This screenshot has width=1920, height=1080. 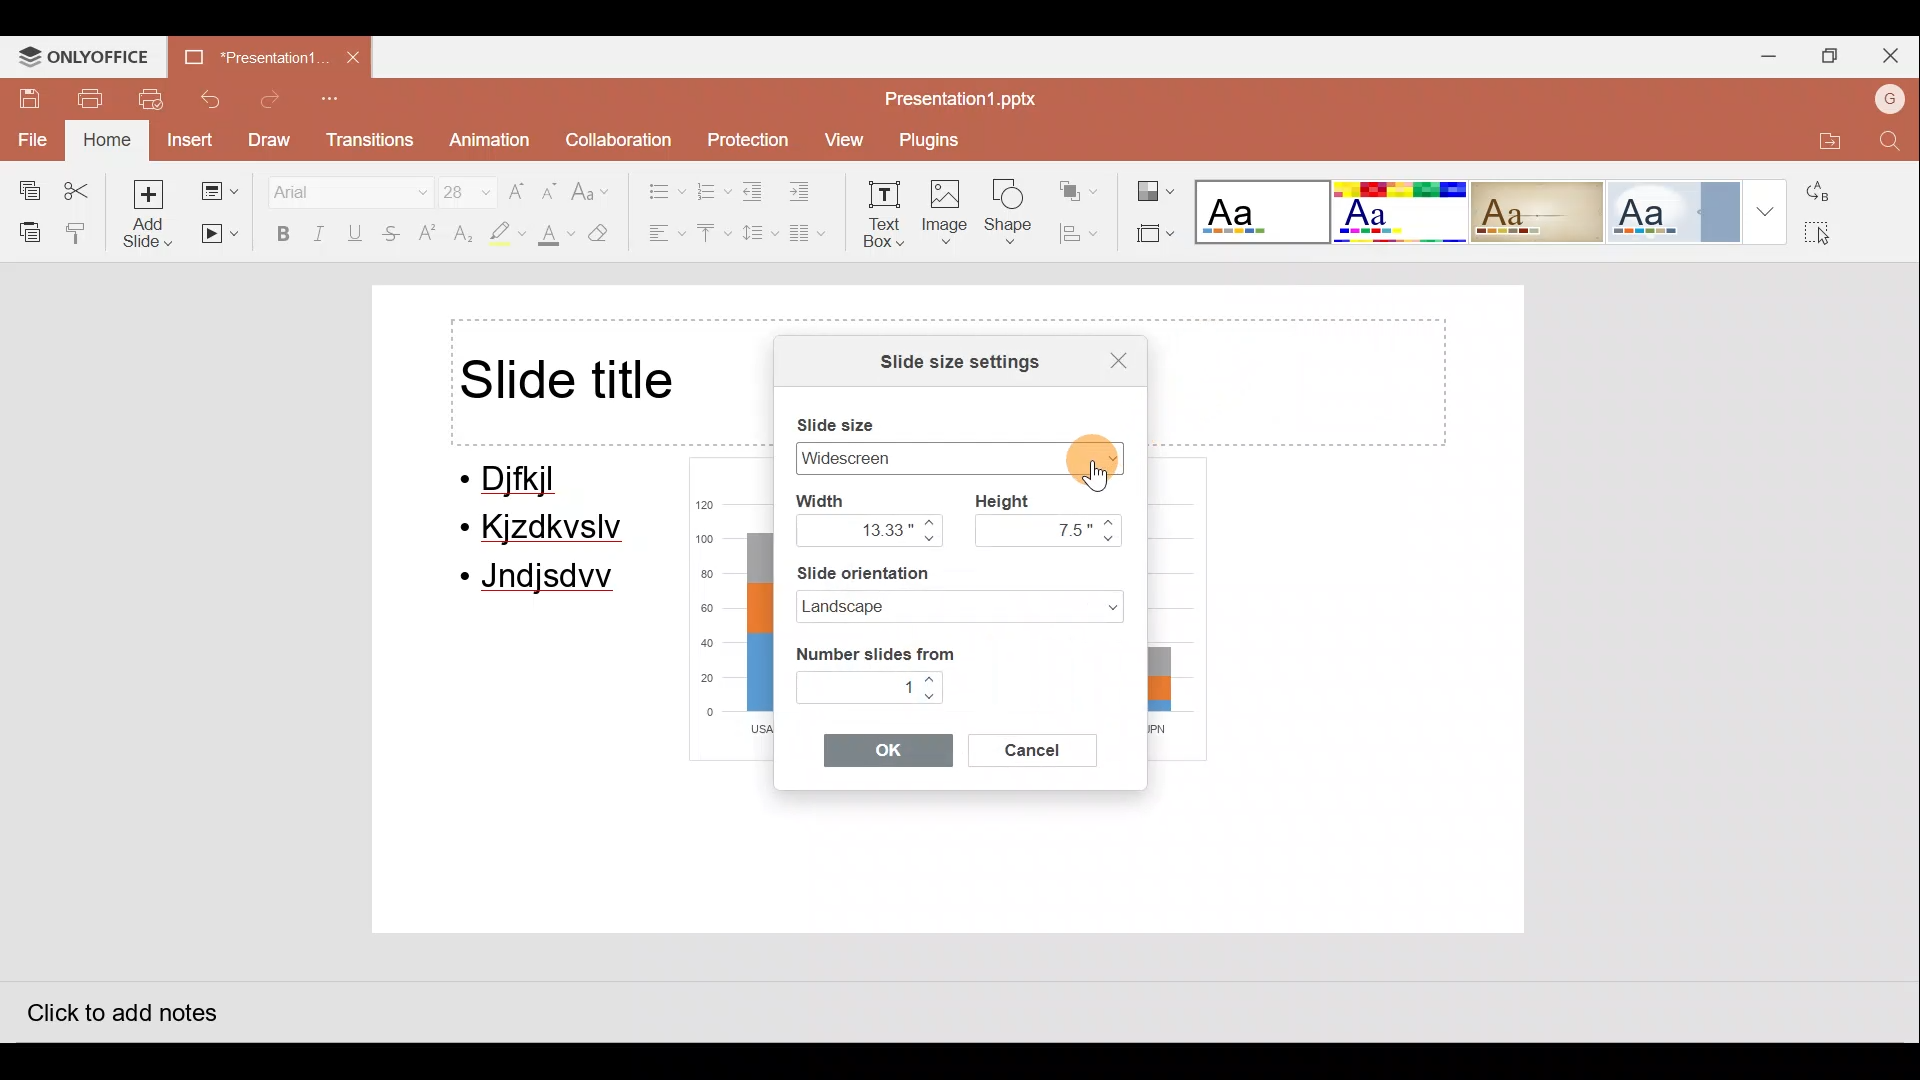 What do you see at coordinates (1894, 59) in the screenshot?
I see `Close` at bounding box center [1894, 59].